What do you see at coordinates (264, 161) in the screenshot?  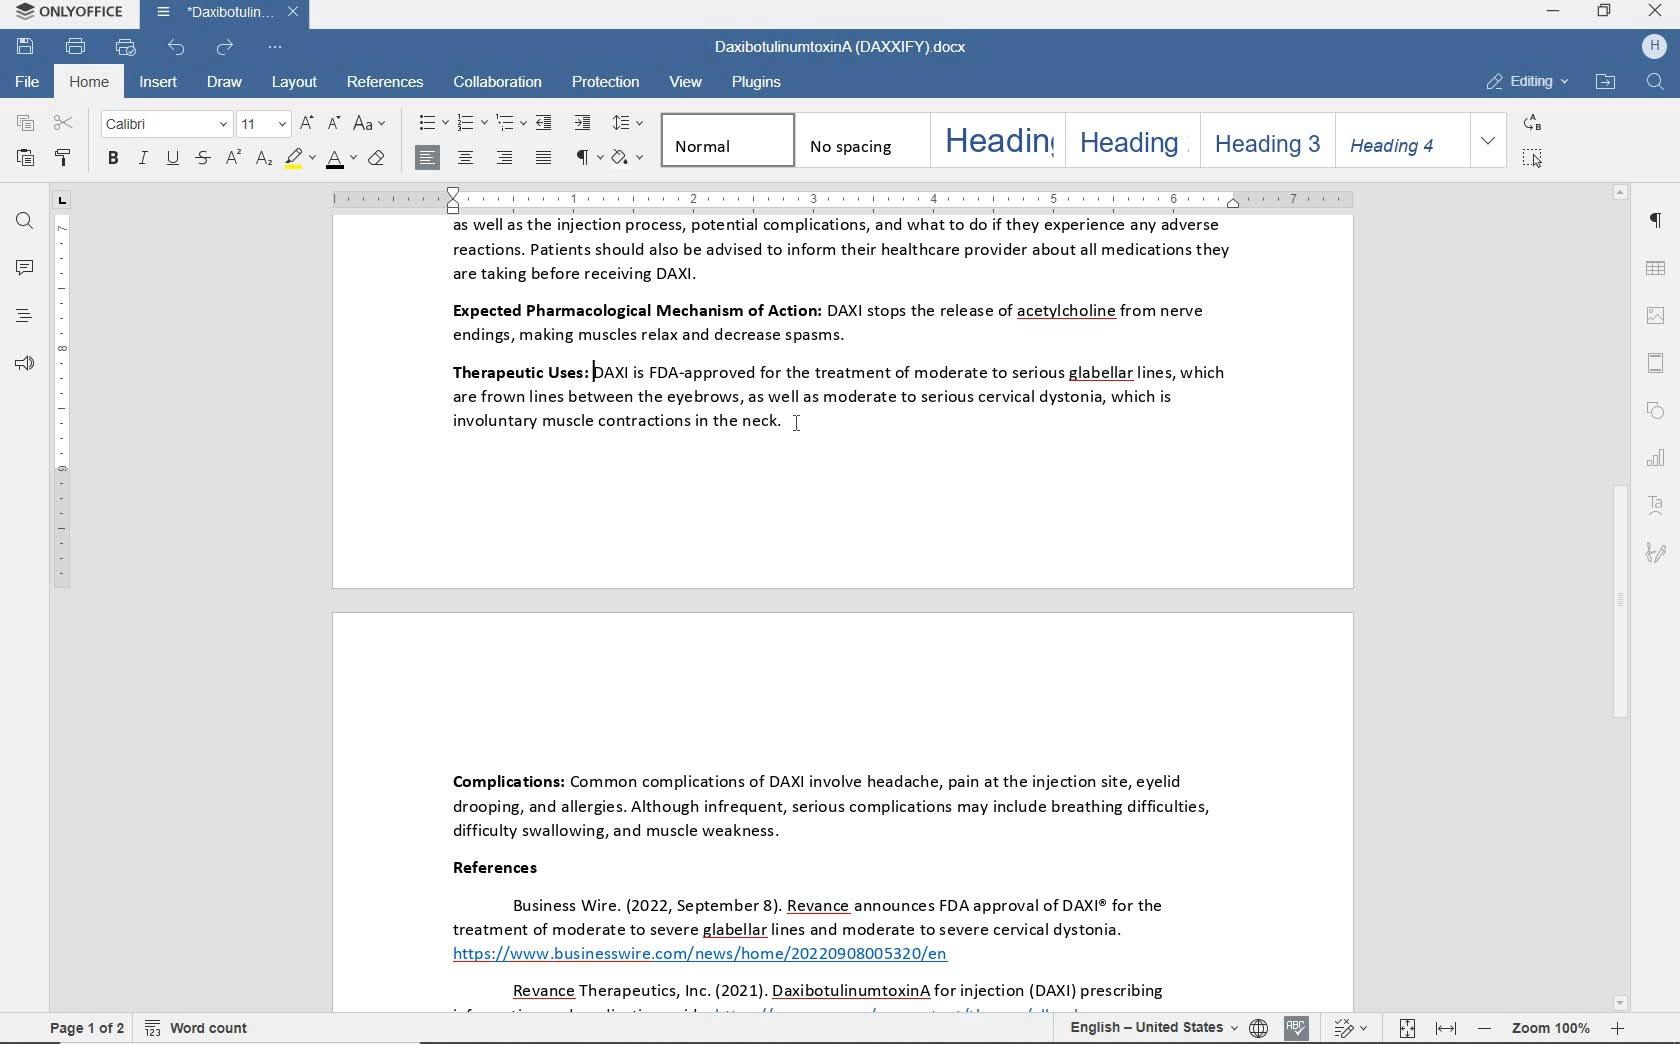 I see `subscript` at bounding box center [264, 161].